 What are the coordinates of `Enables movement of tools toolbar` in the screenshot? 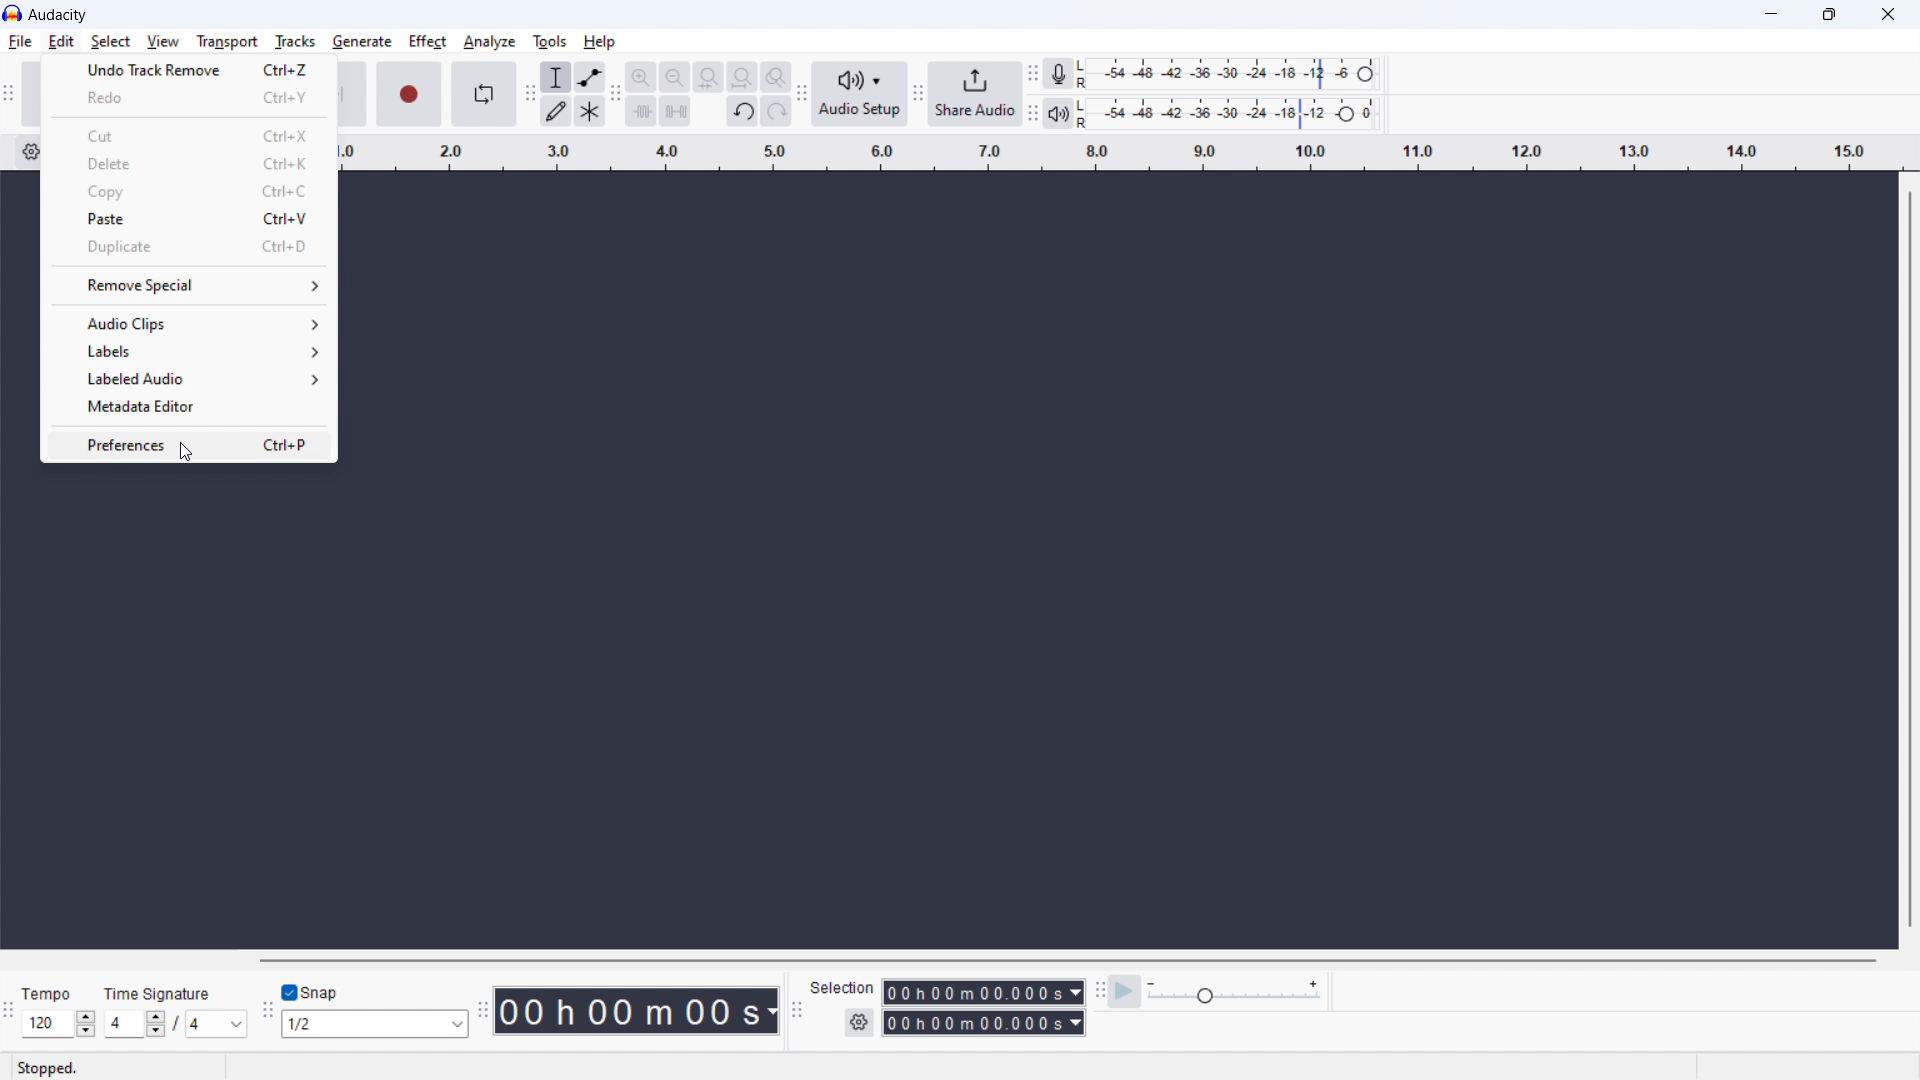 It's located at (531, 94).